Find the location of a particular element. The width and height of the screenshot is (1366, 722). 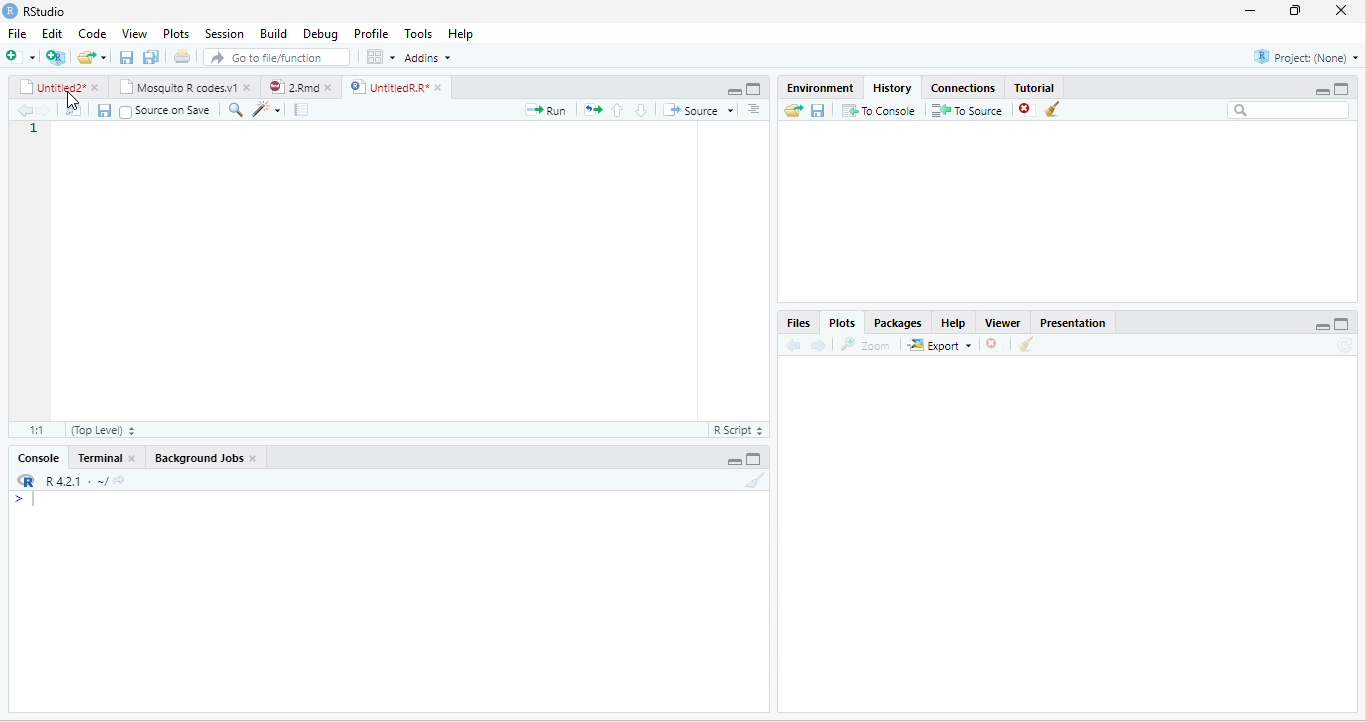

down is located at coordinates (641, 109).